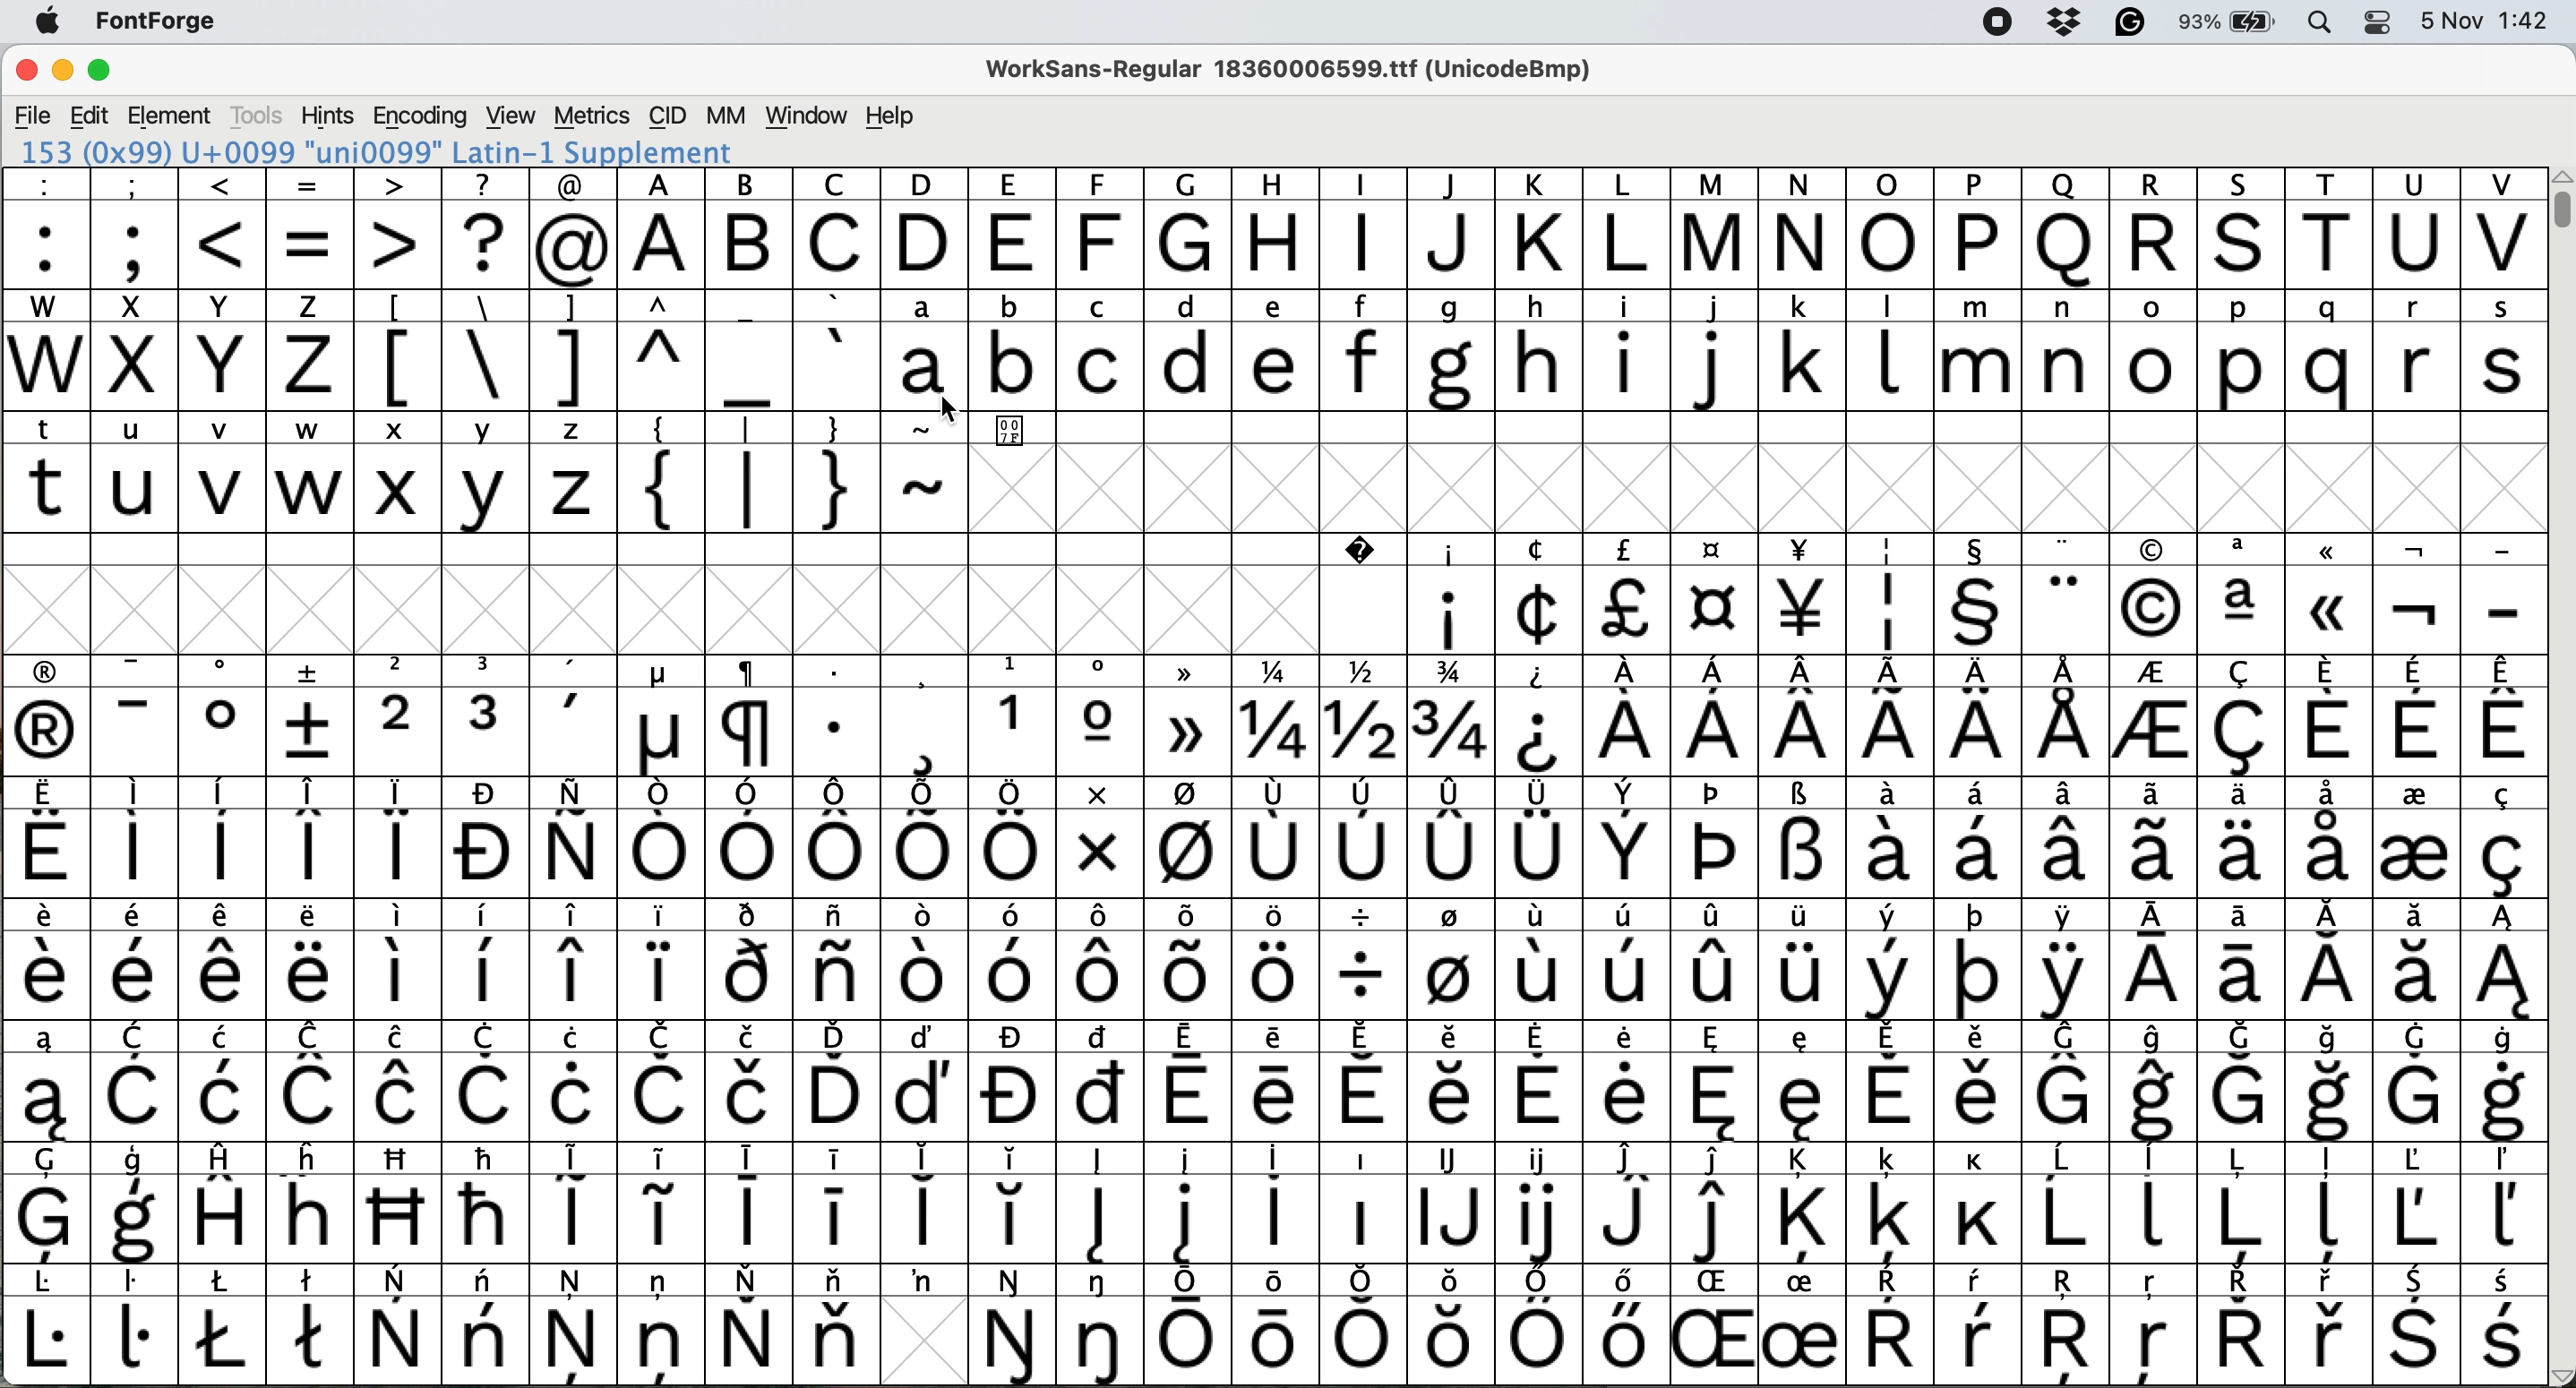 The height and width of the screenshot is (1388, 2576). What do you see at coordinates (1978, 1325) in the screenshot?
I see `symbol` at bounding box center [1978, 1325].